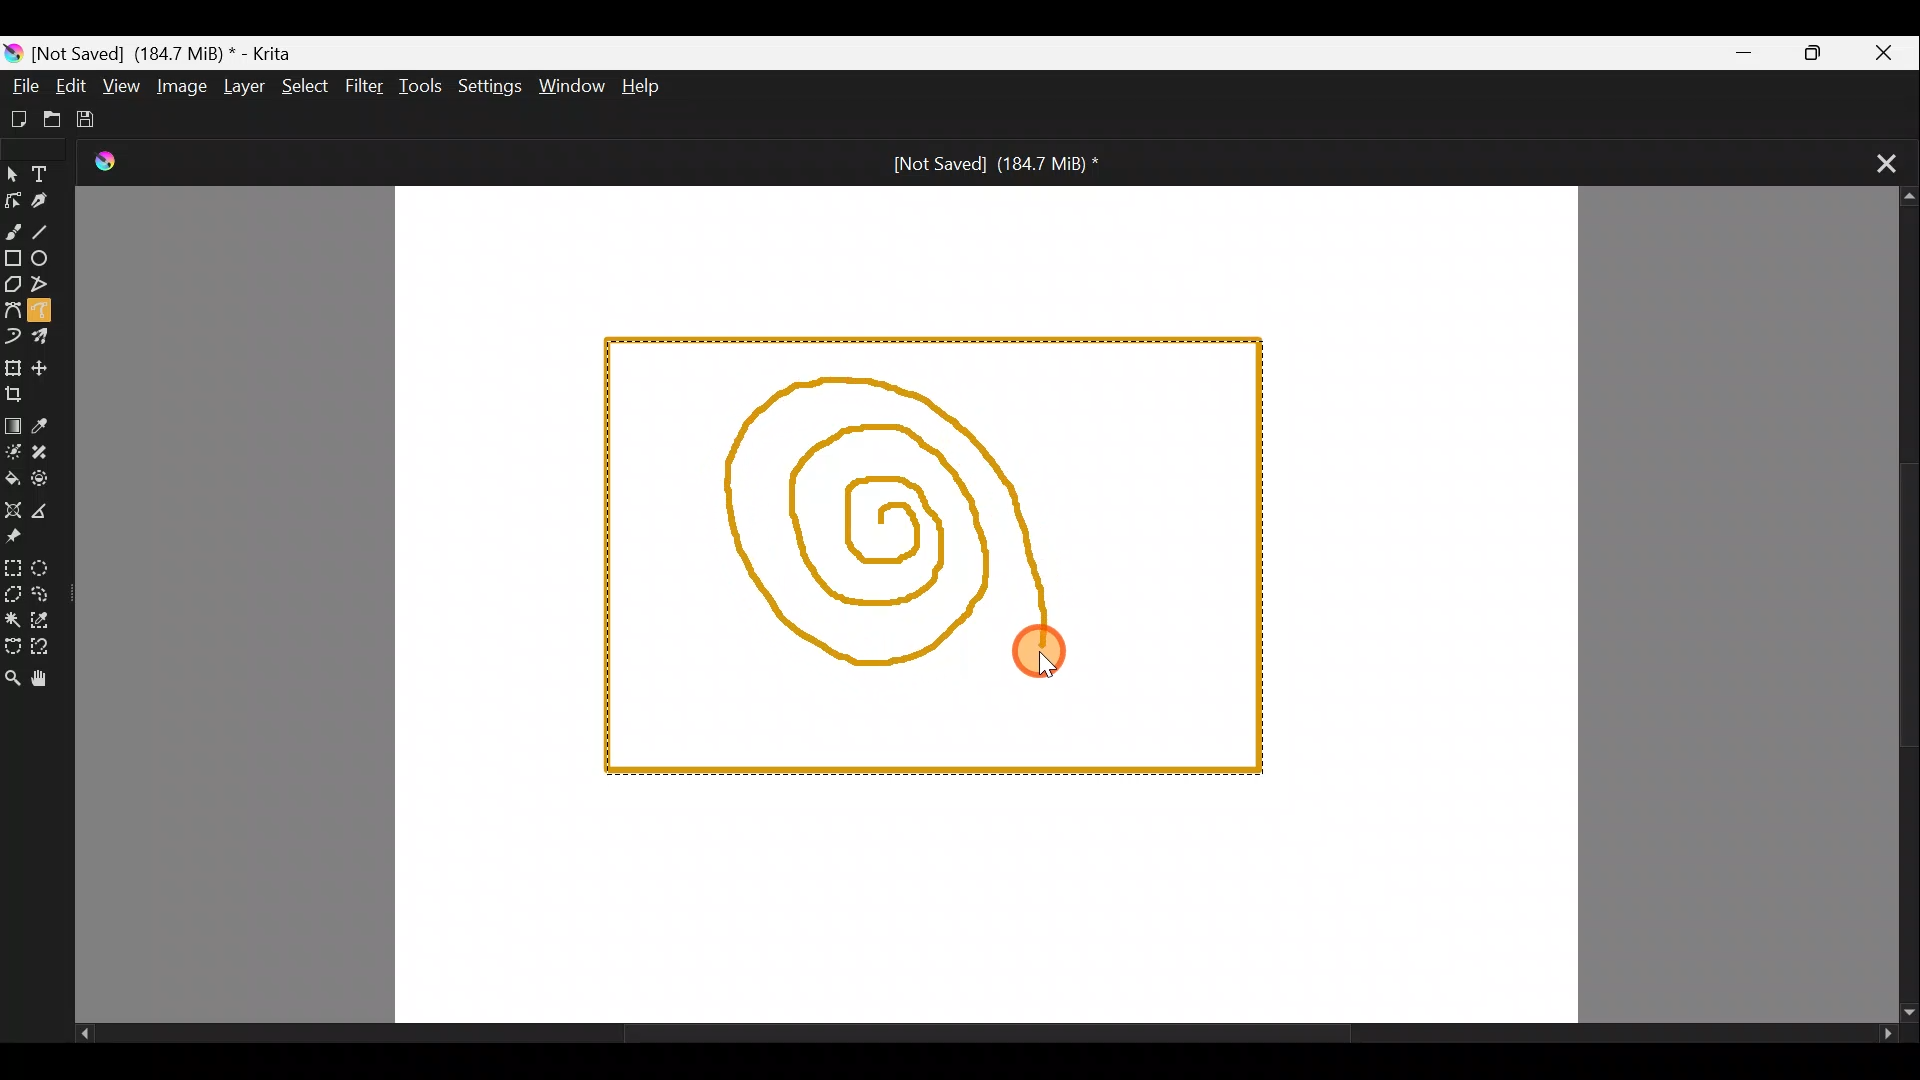 The height and width of the screenshot is (1080, 1920). Describe the element at coordinates (653, 85) in the screenshot. I see `Help` at that location.